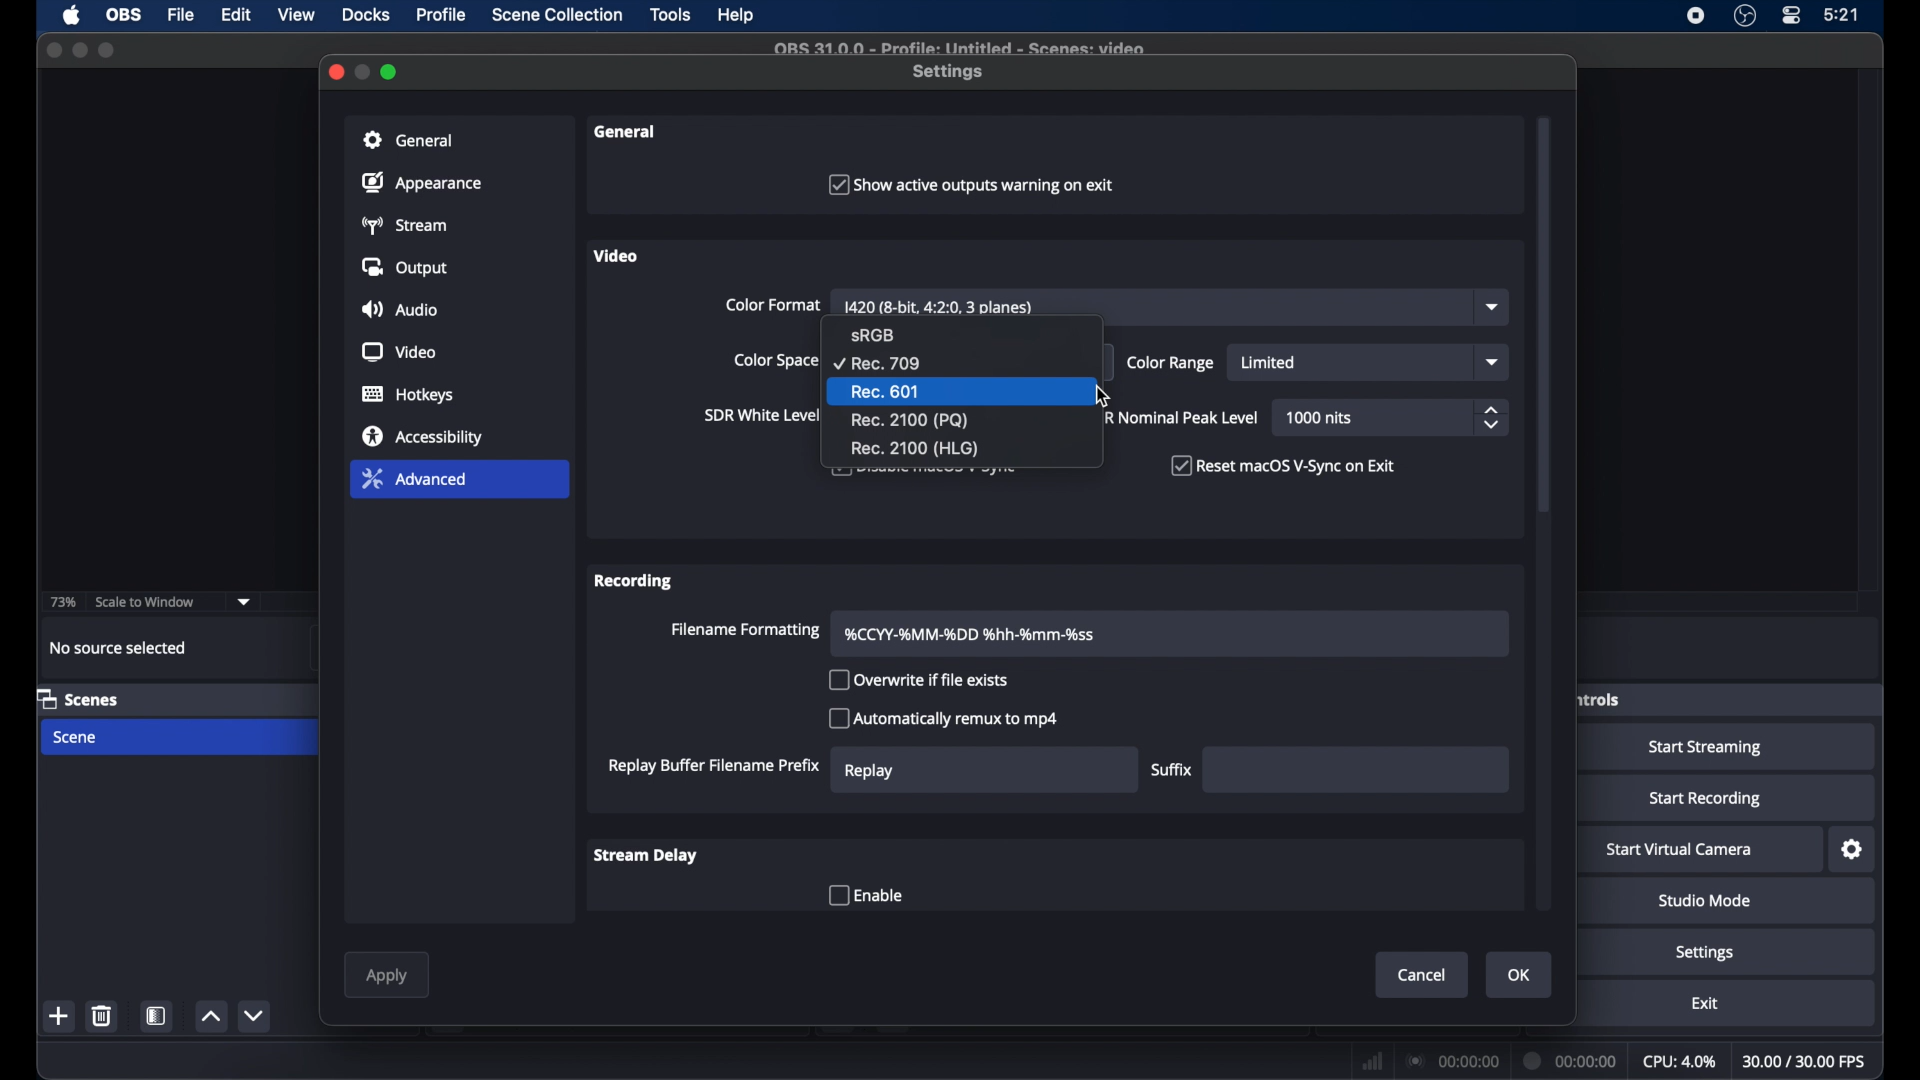 This screenshot has height=1080, width=1920. What do you see at coordinates (1520, 975) in the screenshot?
I see `ok` at bounding box center [1520, 975].